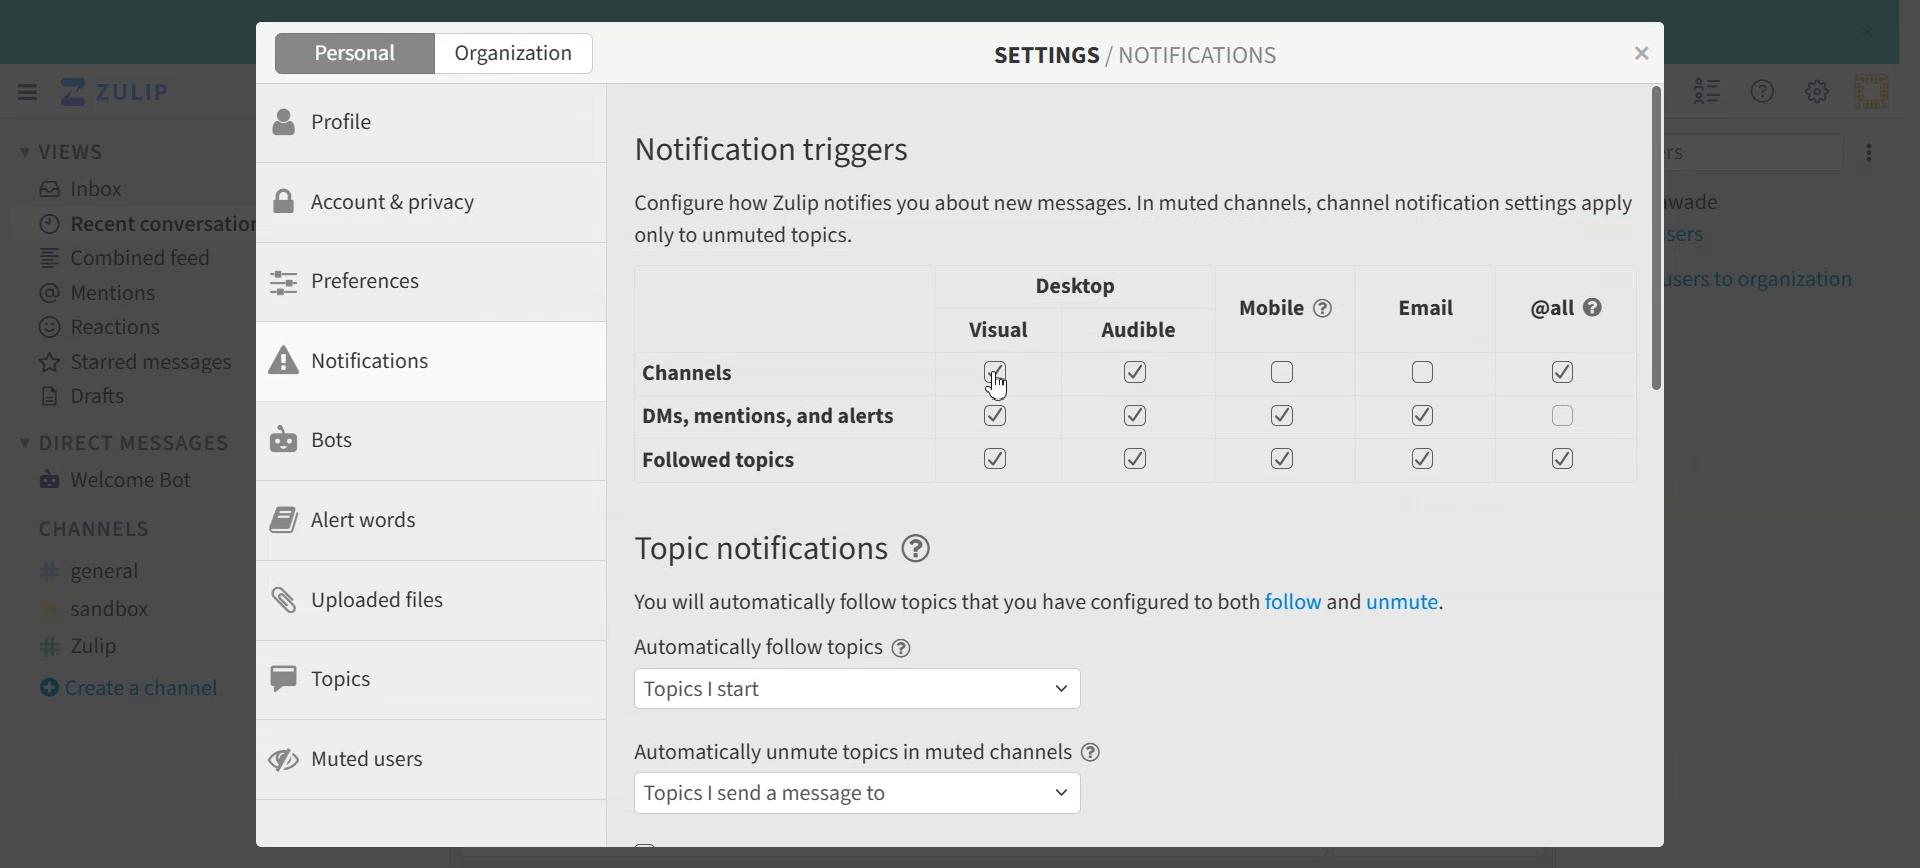  I want to click on Bots, so click(406, 440).